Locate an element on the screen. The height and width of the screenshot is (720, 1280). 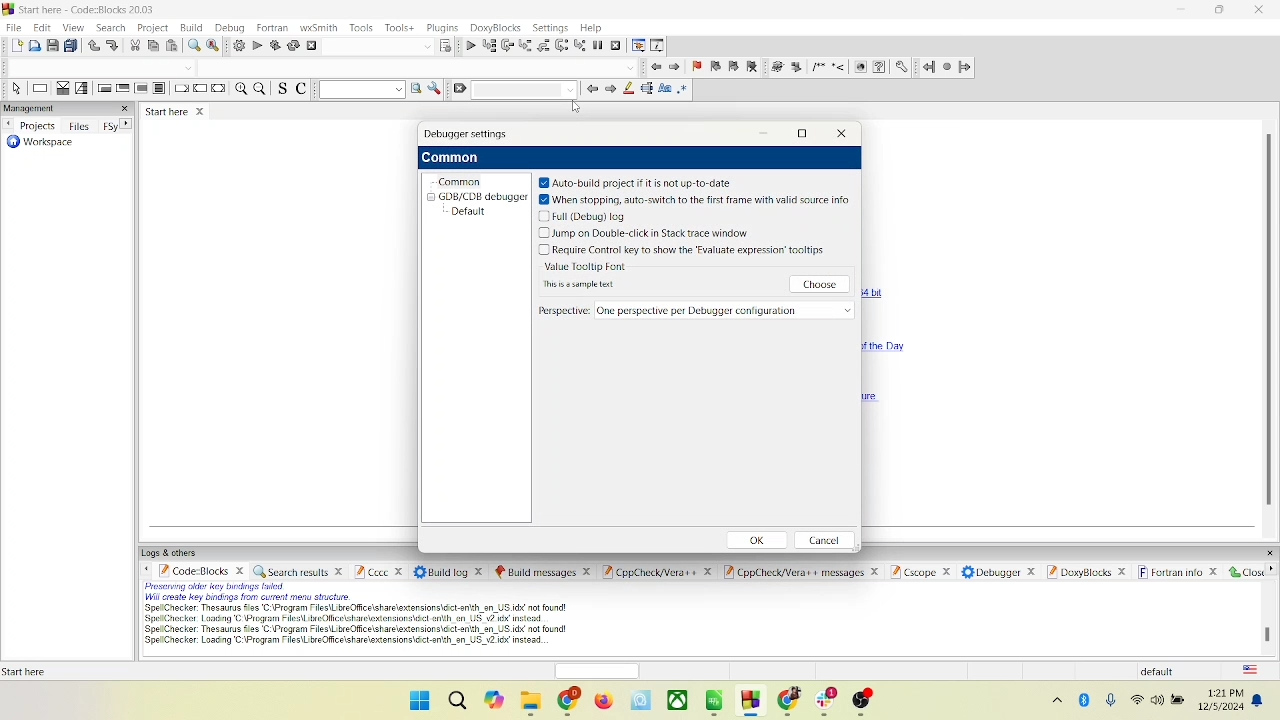
minimize is located at coordinates (767, 133).